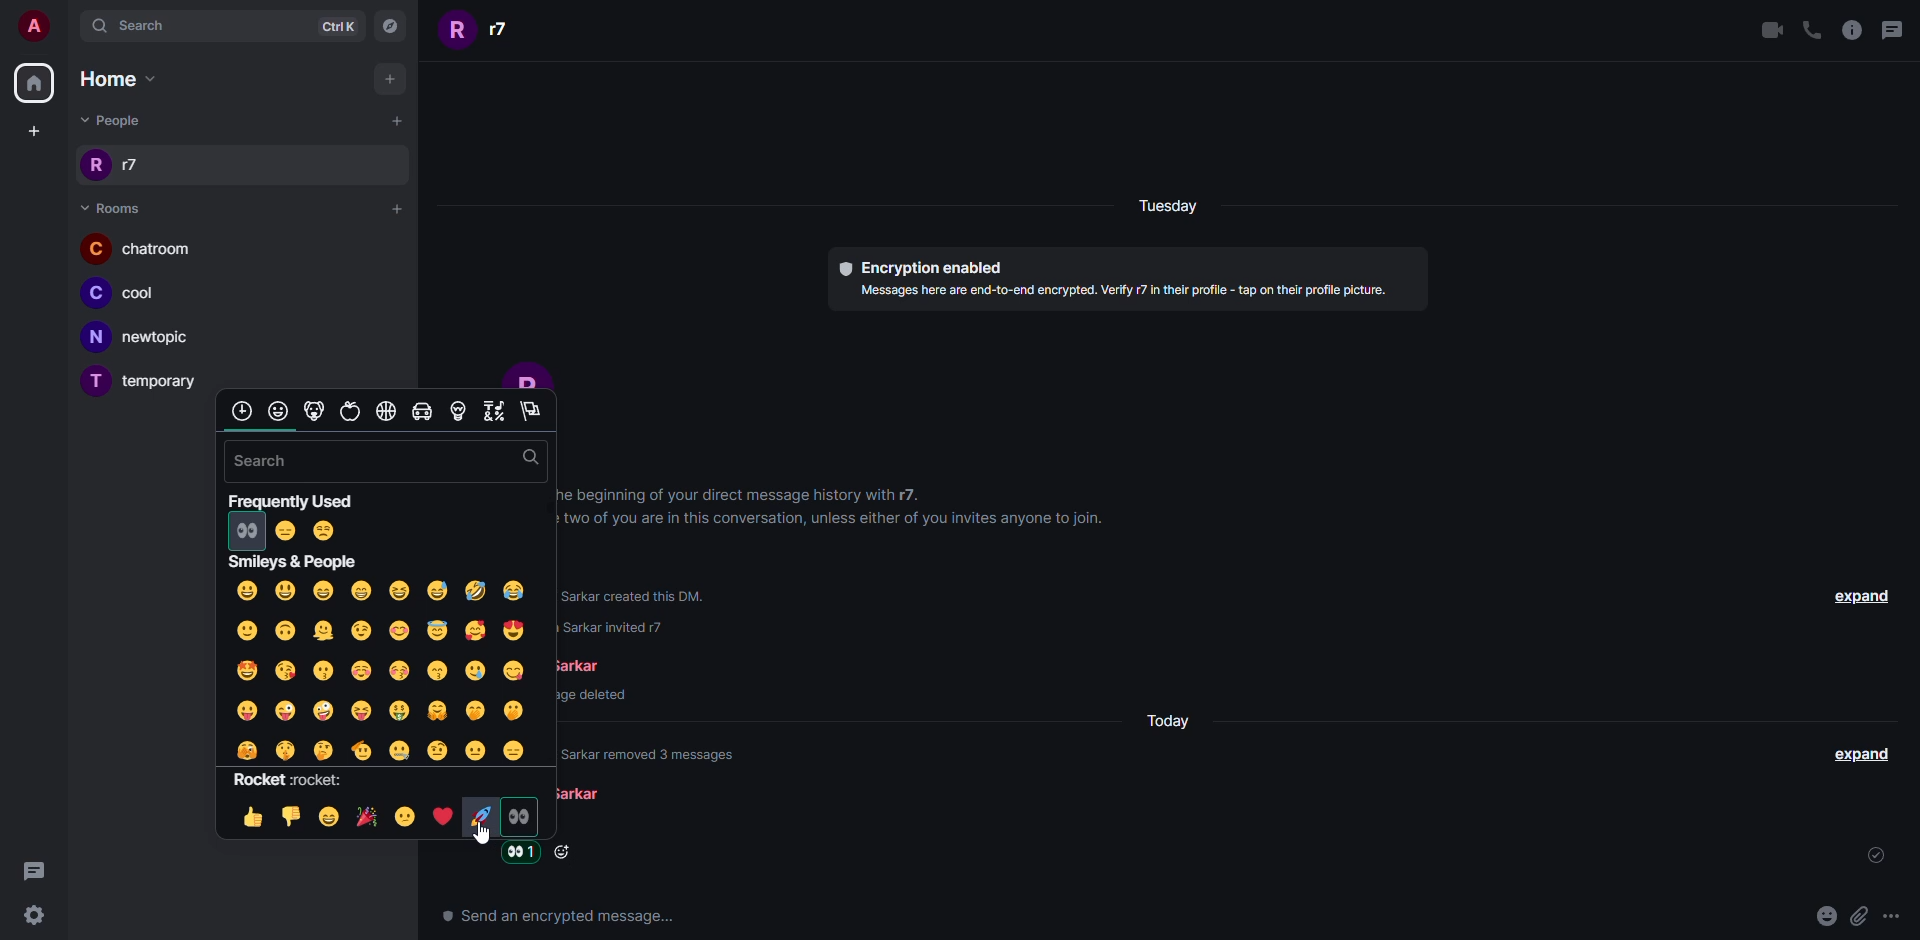  I want to click on category, so click(424, 412).